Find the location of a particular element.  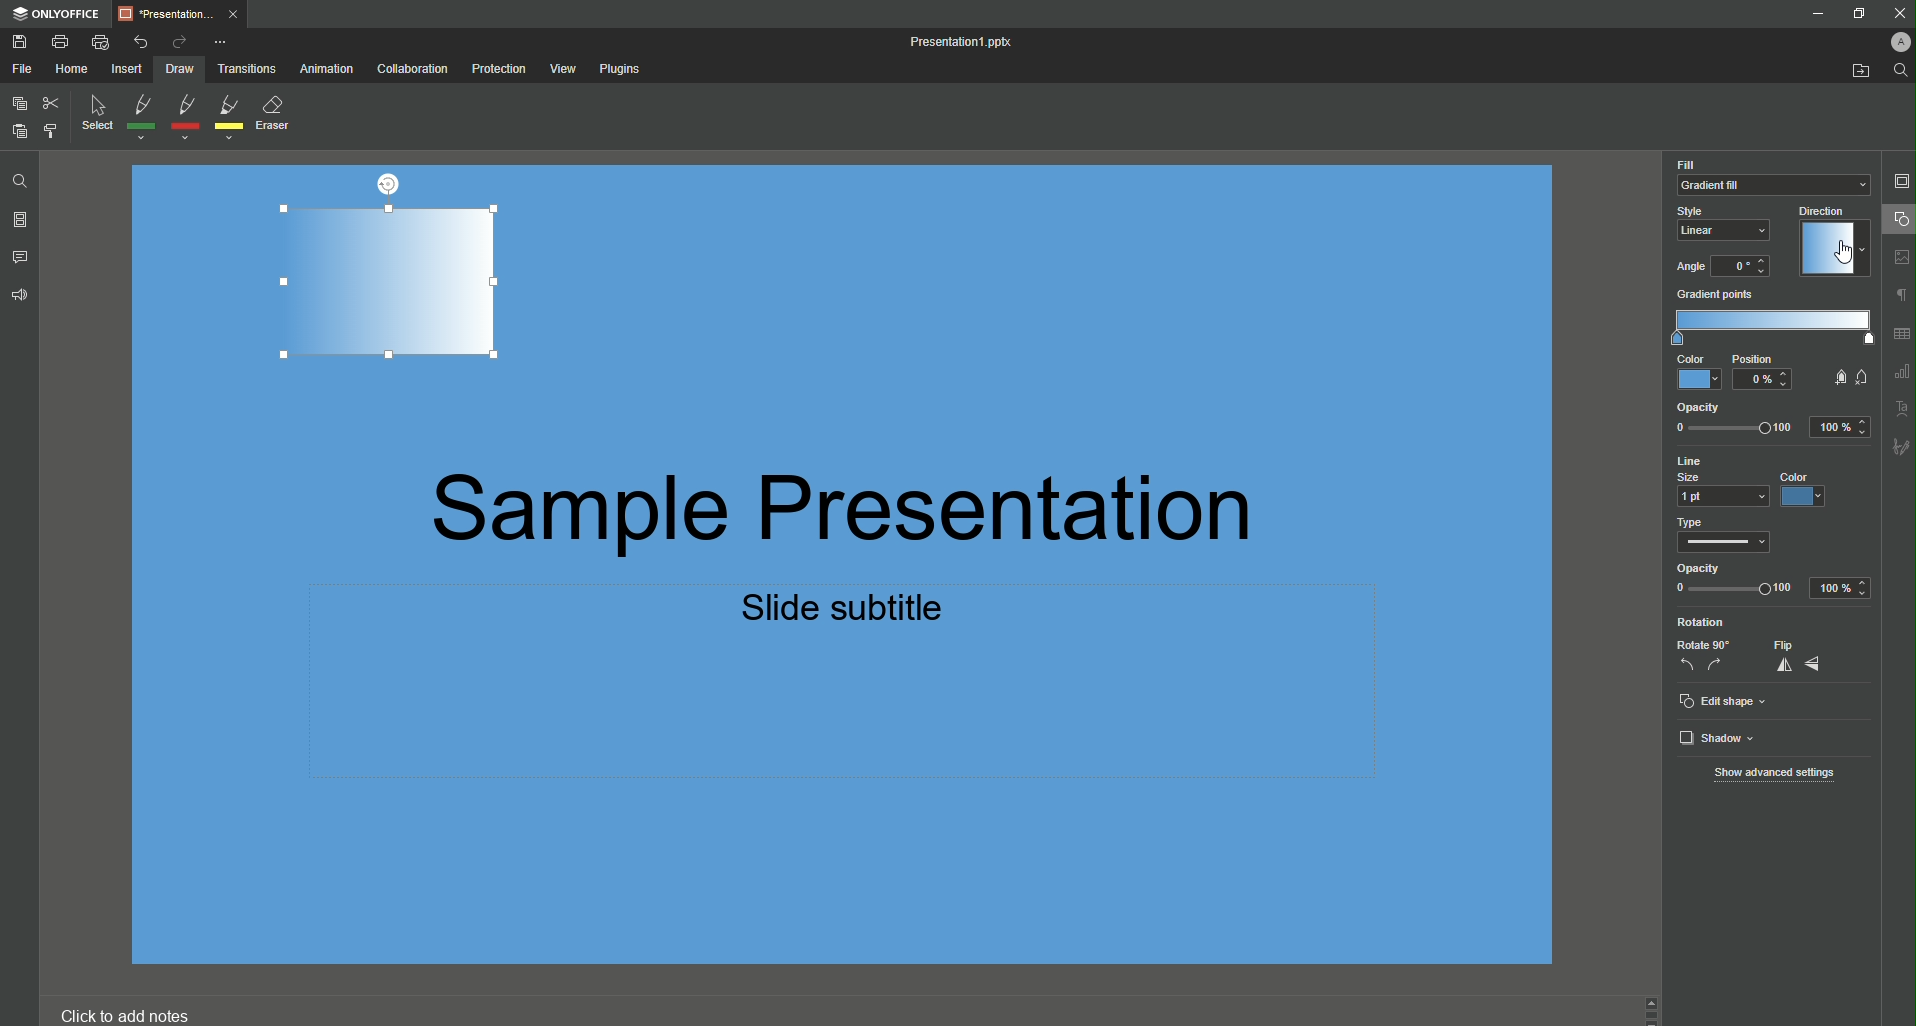

Print is located at coordinates (66, 42).